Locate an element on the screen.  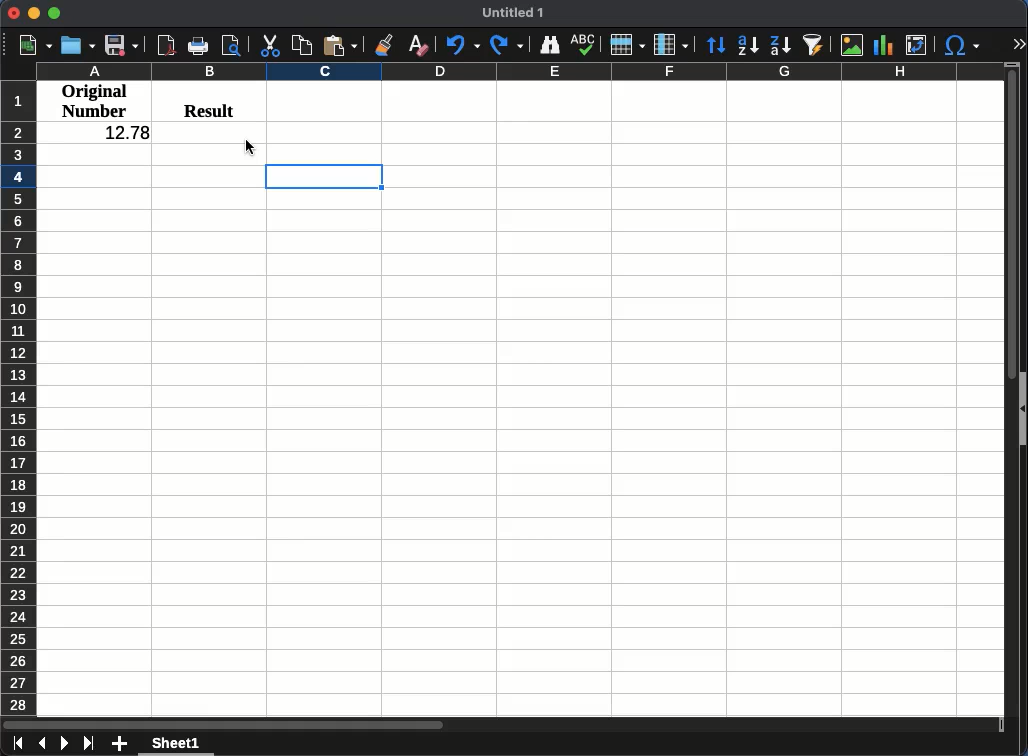
Column is located at coordinates (669, 45).